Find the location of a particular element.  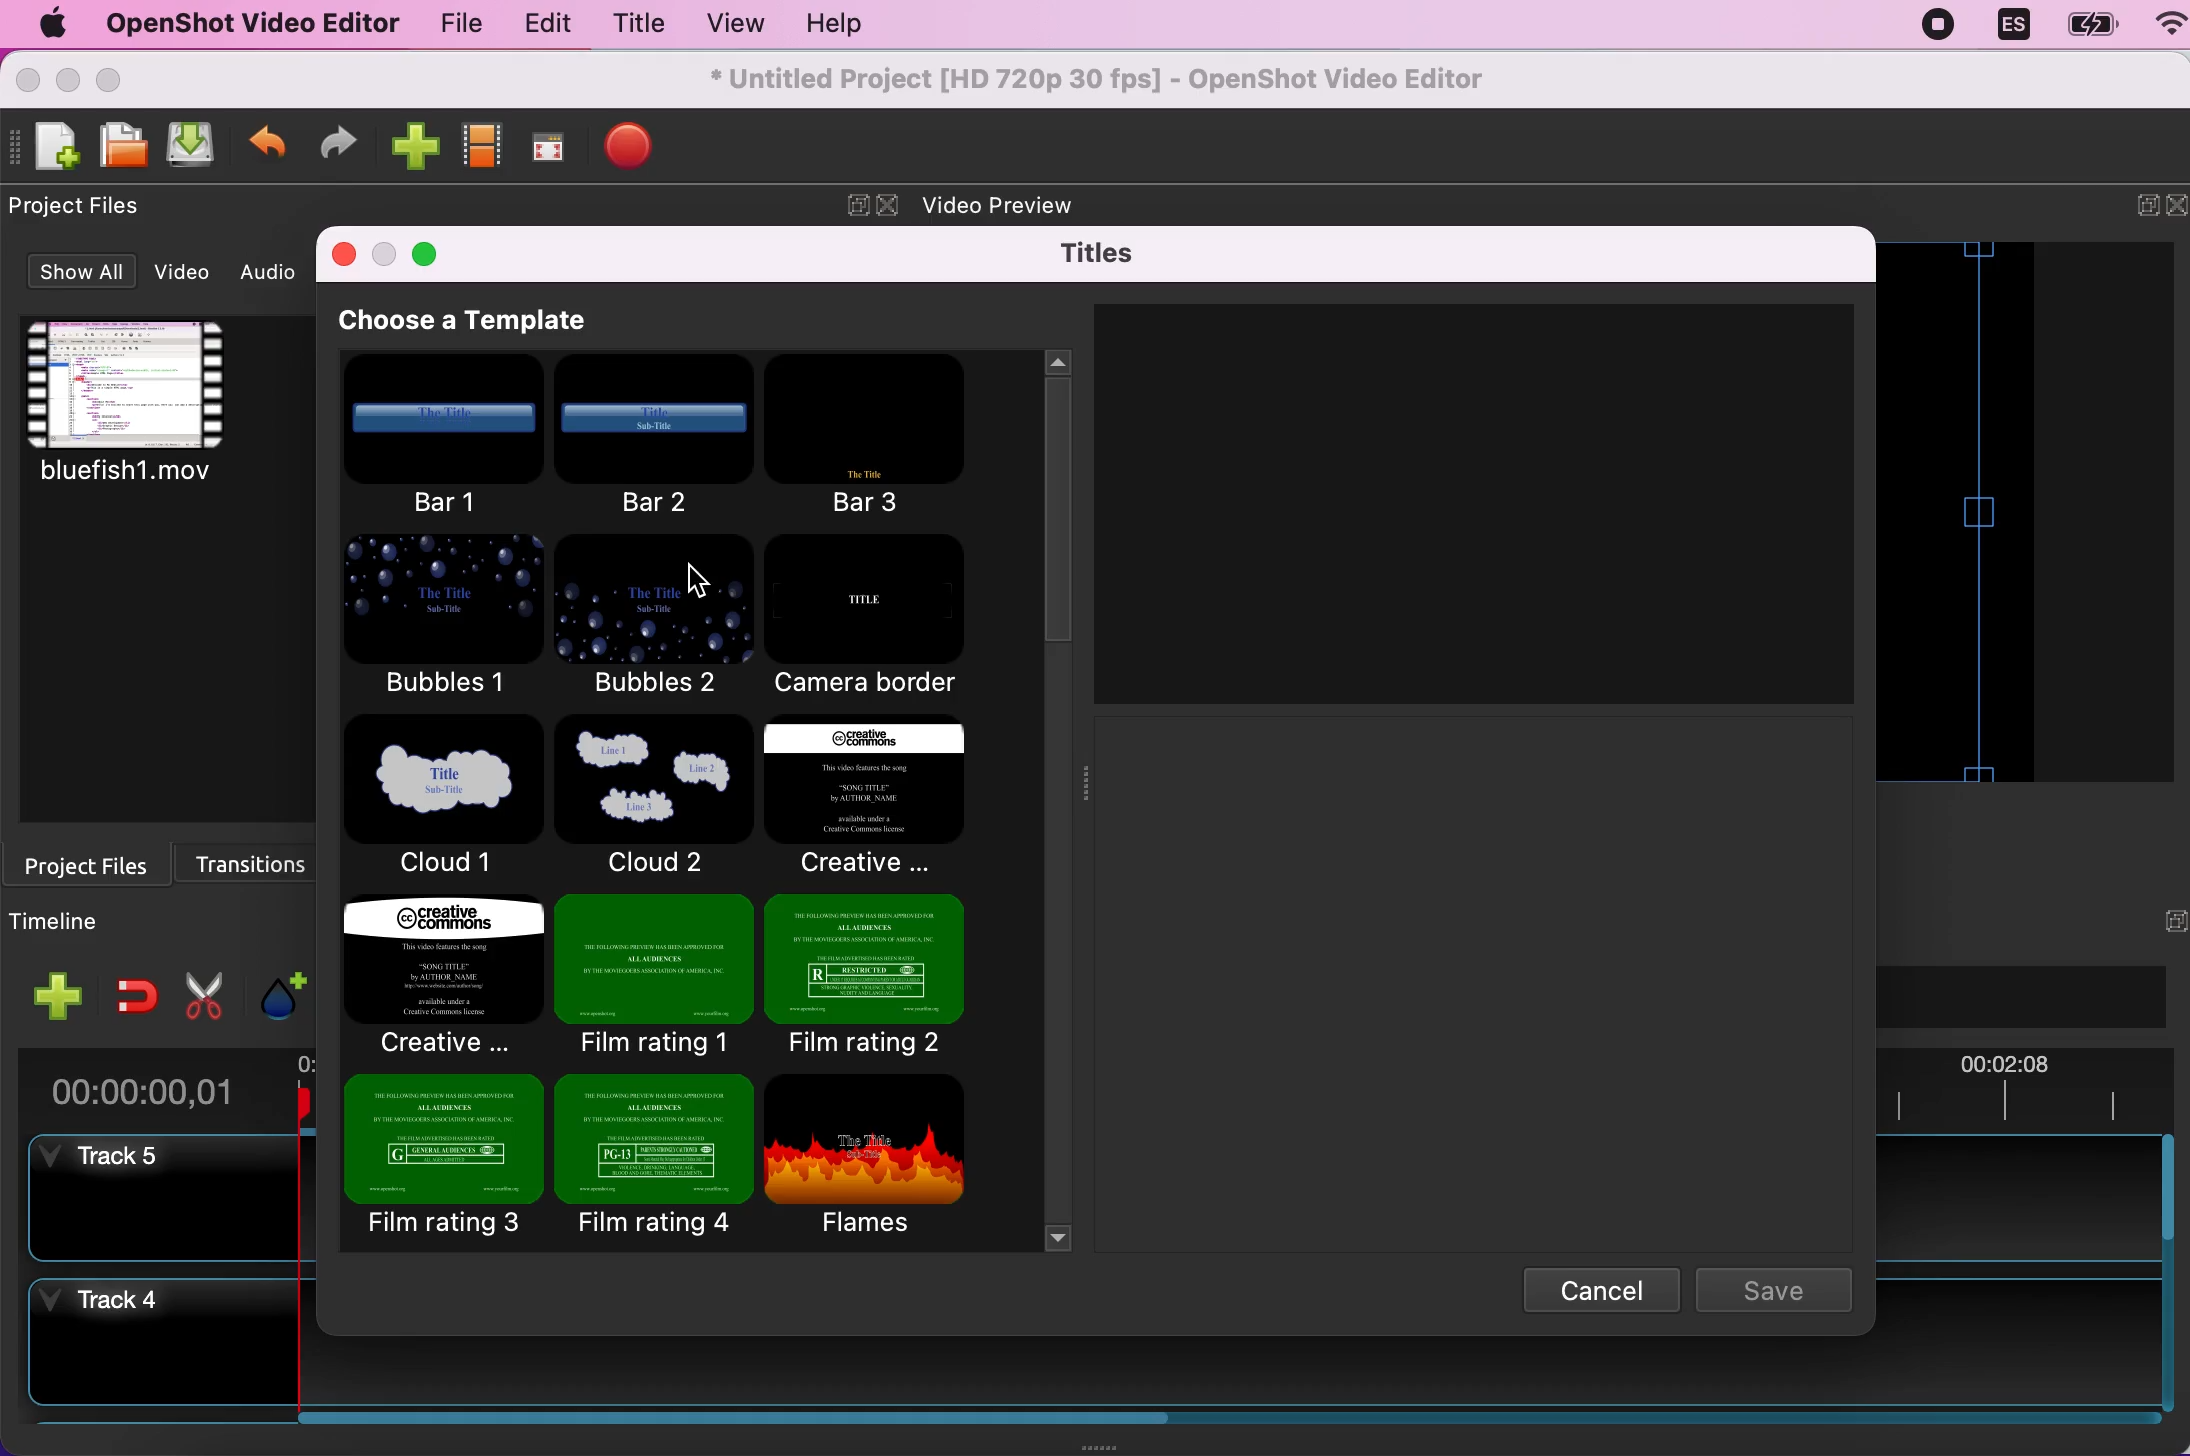

title is located at coordinates (634, 27).